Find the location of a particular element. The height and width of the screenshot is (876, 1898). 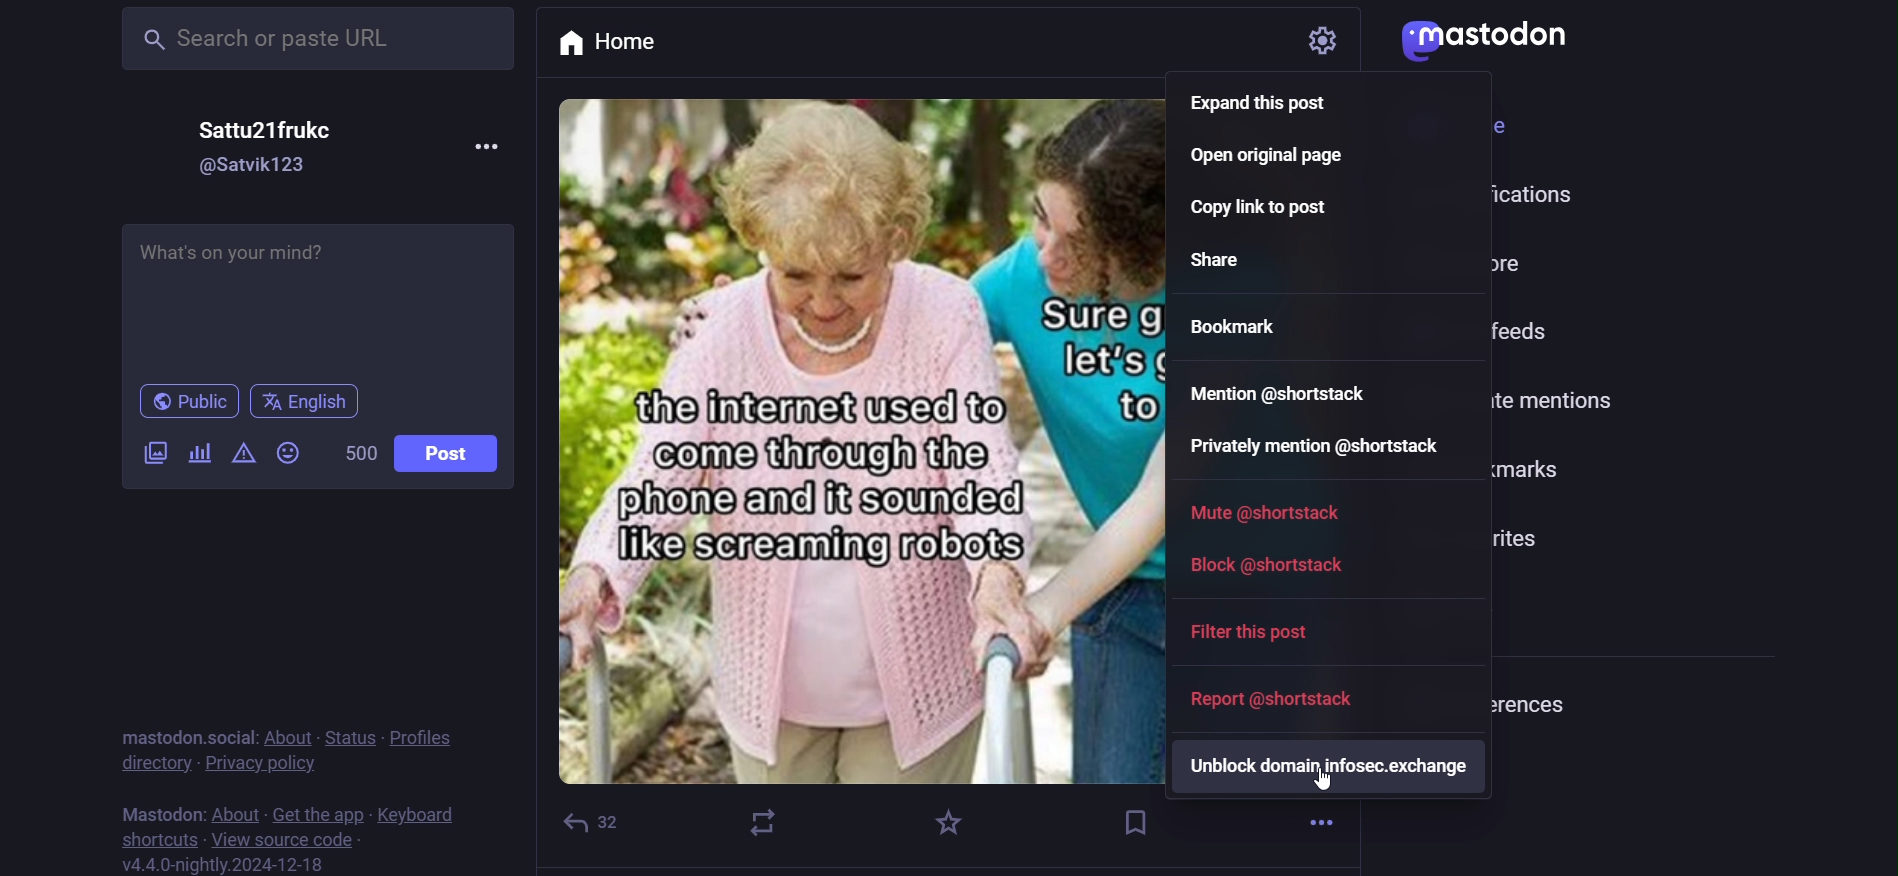

copy link to post is located at coordinates (1253, 209).